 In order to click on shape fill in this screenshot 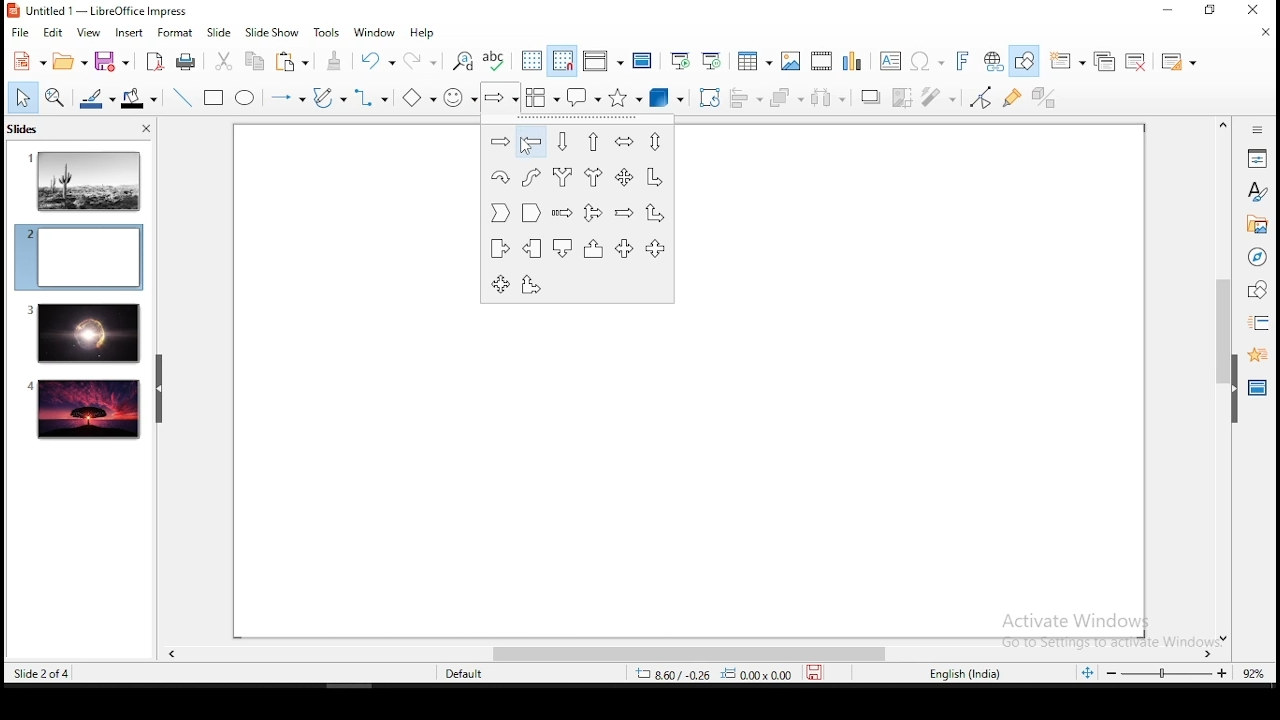, I will do `click(138, 100)`.